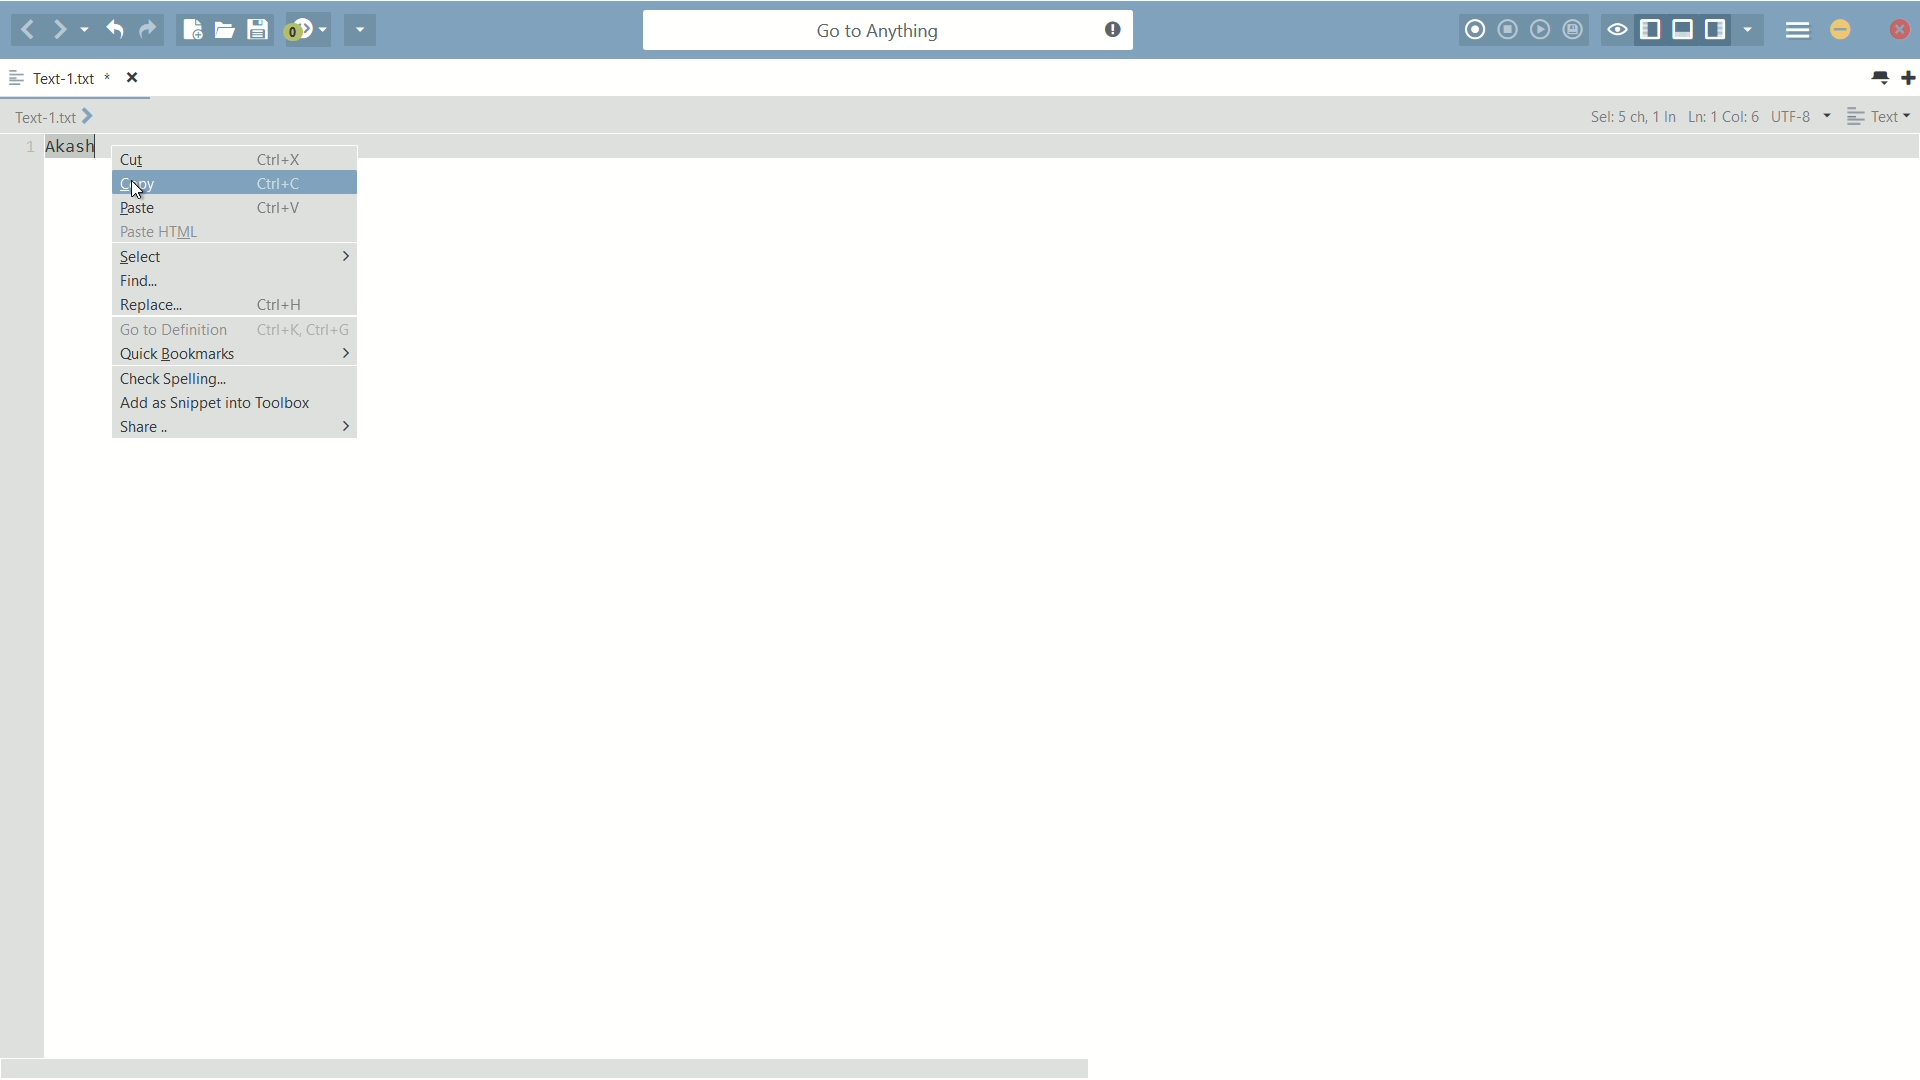 This screenshot has width=1920, height=1080. I want to click on play last macro, so click(1543, 29).